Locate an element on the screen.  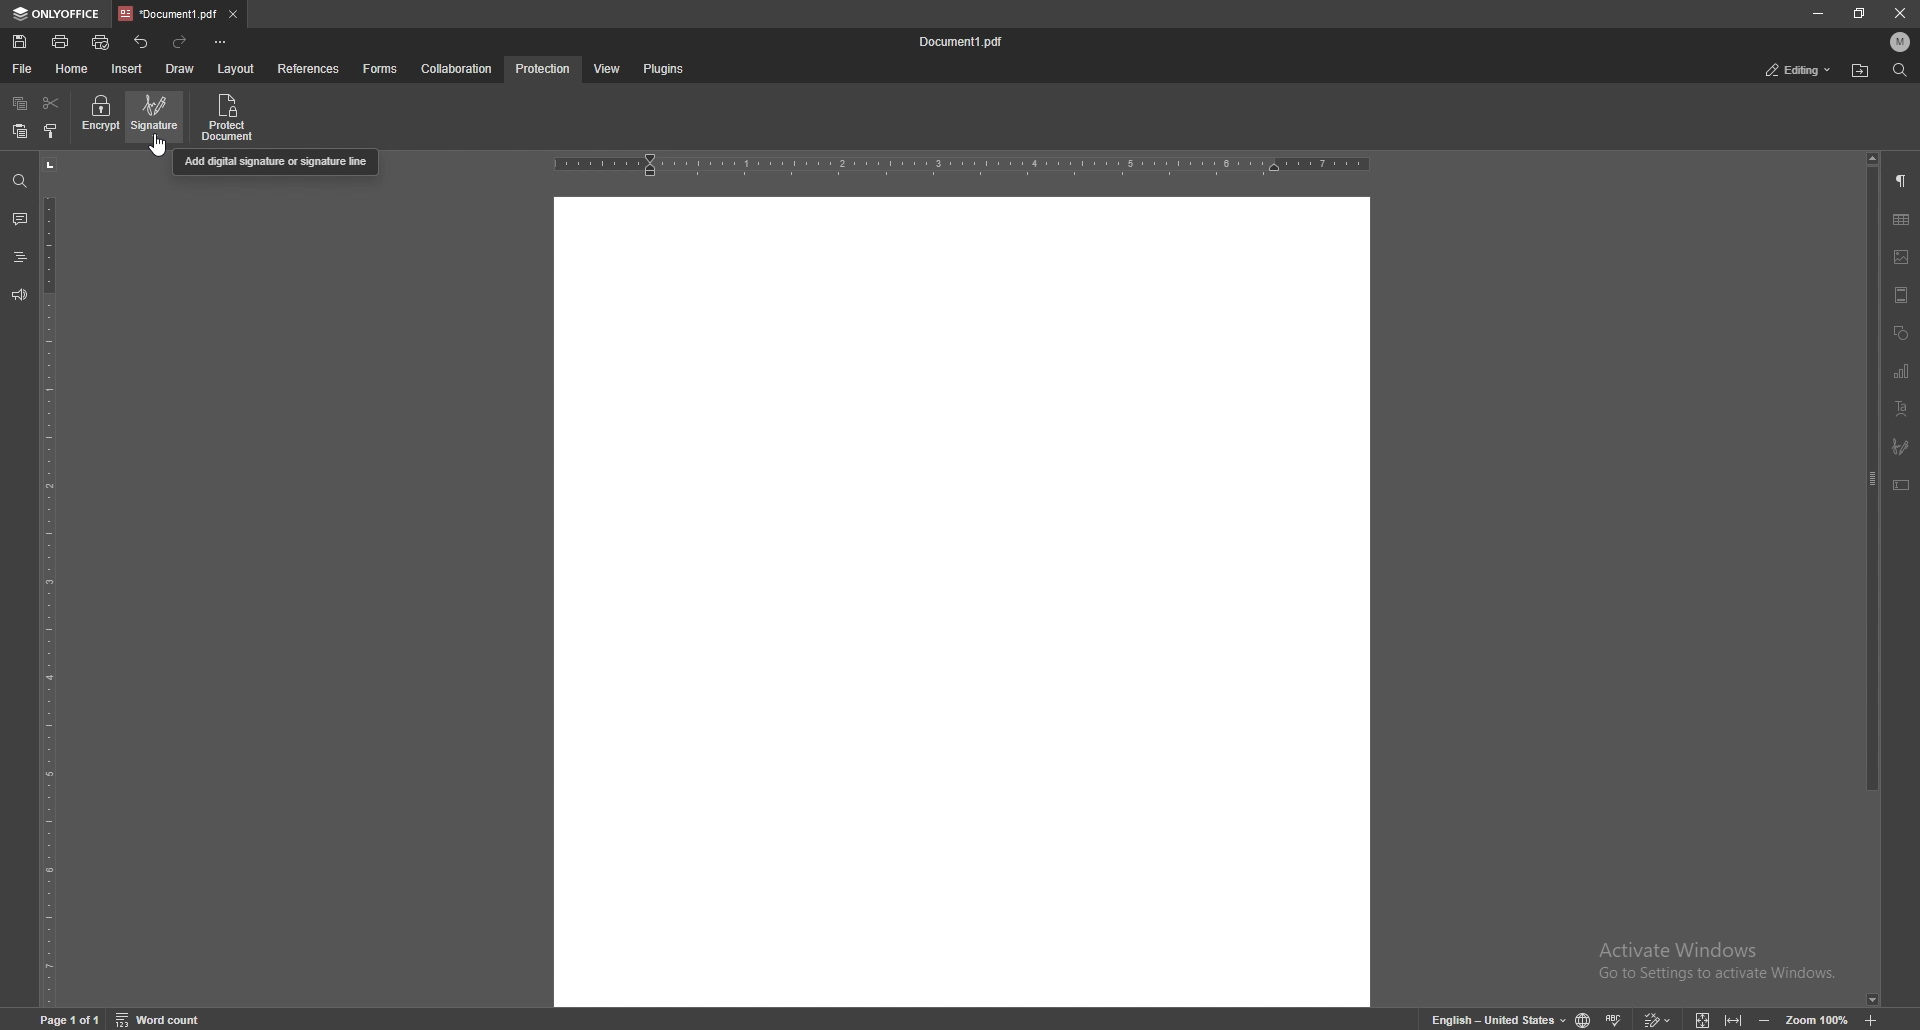
word count is located at coordinates (171, 1018).